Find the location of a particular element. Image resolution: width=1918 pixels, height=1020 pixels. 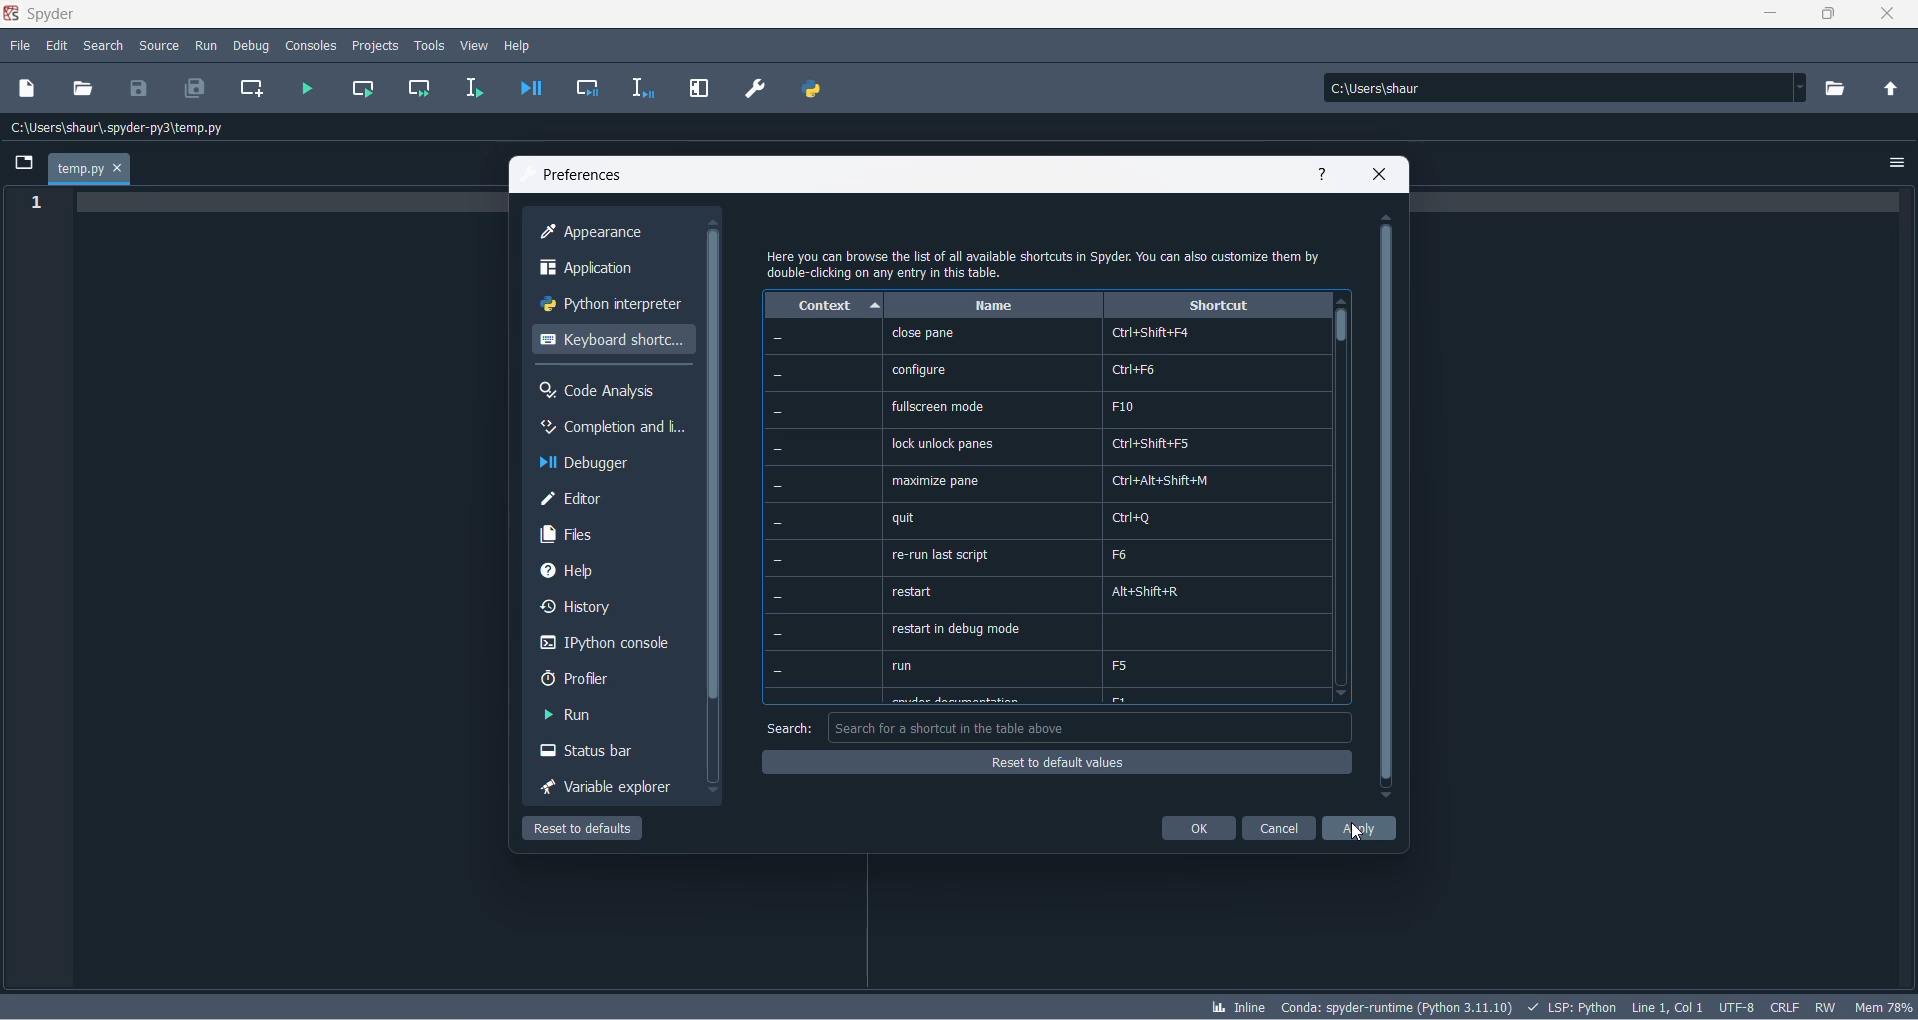

path is located at coordinates (1560, 88).